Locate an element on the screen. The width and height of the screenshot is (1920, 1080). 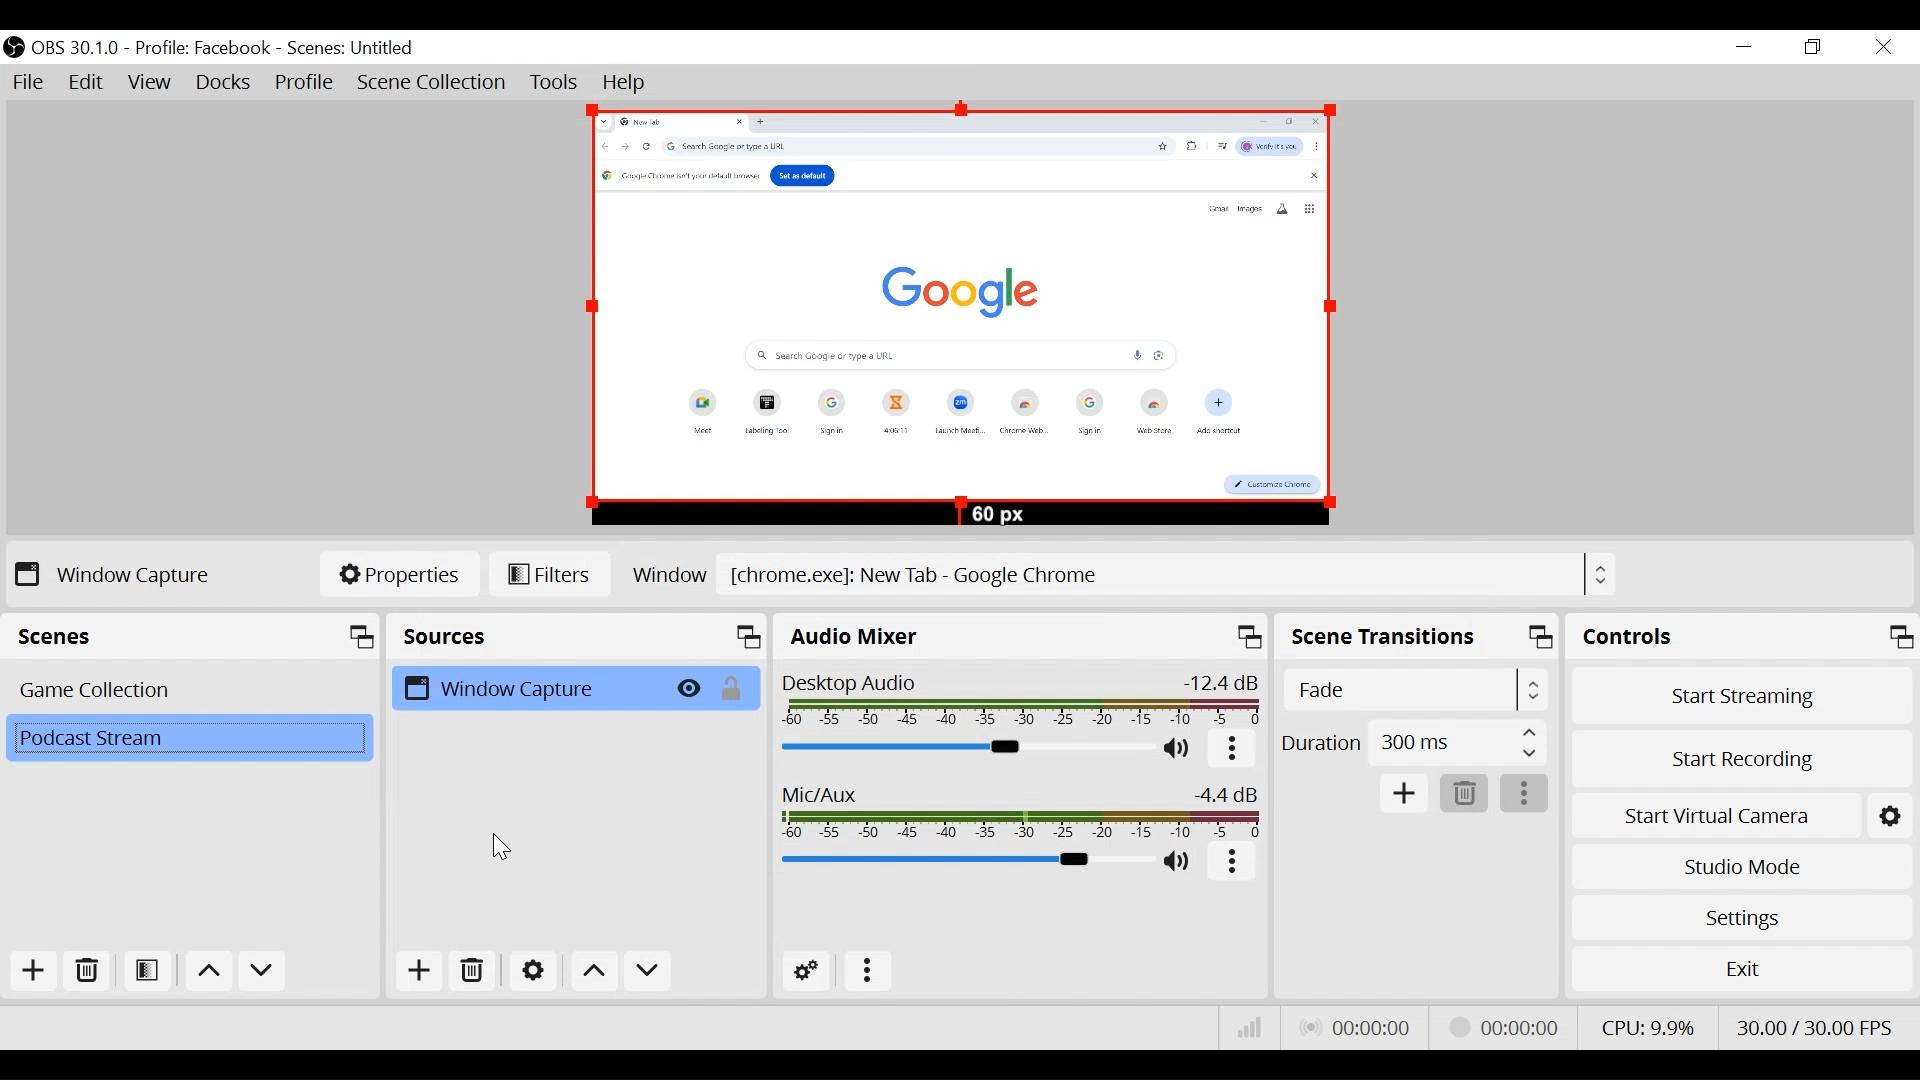
Preview is located at coordinates (959, 318).